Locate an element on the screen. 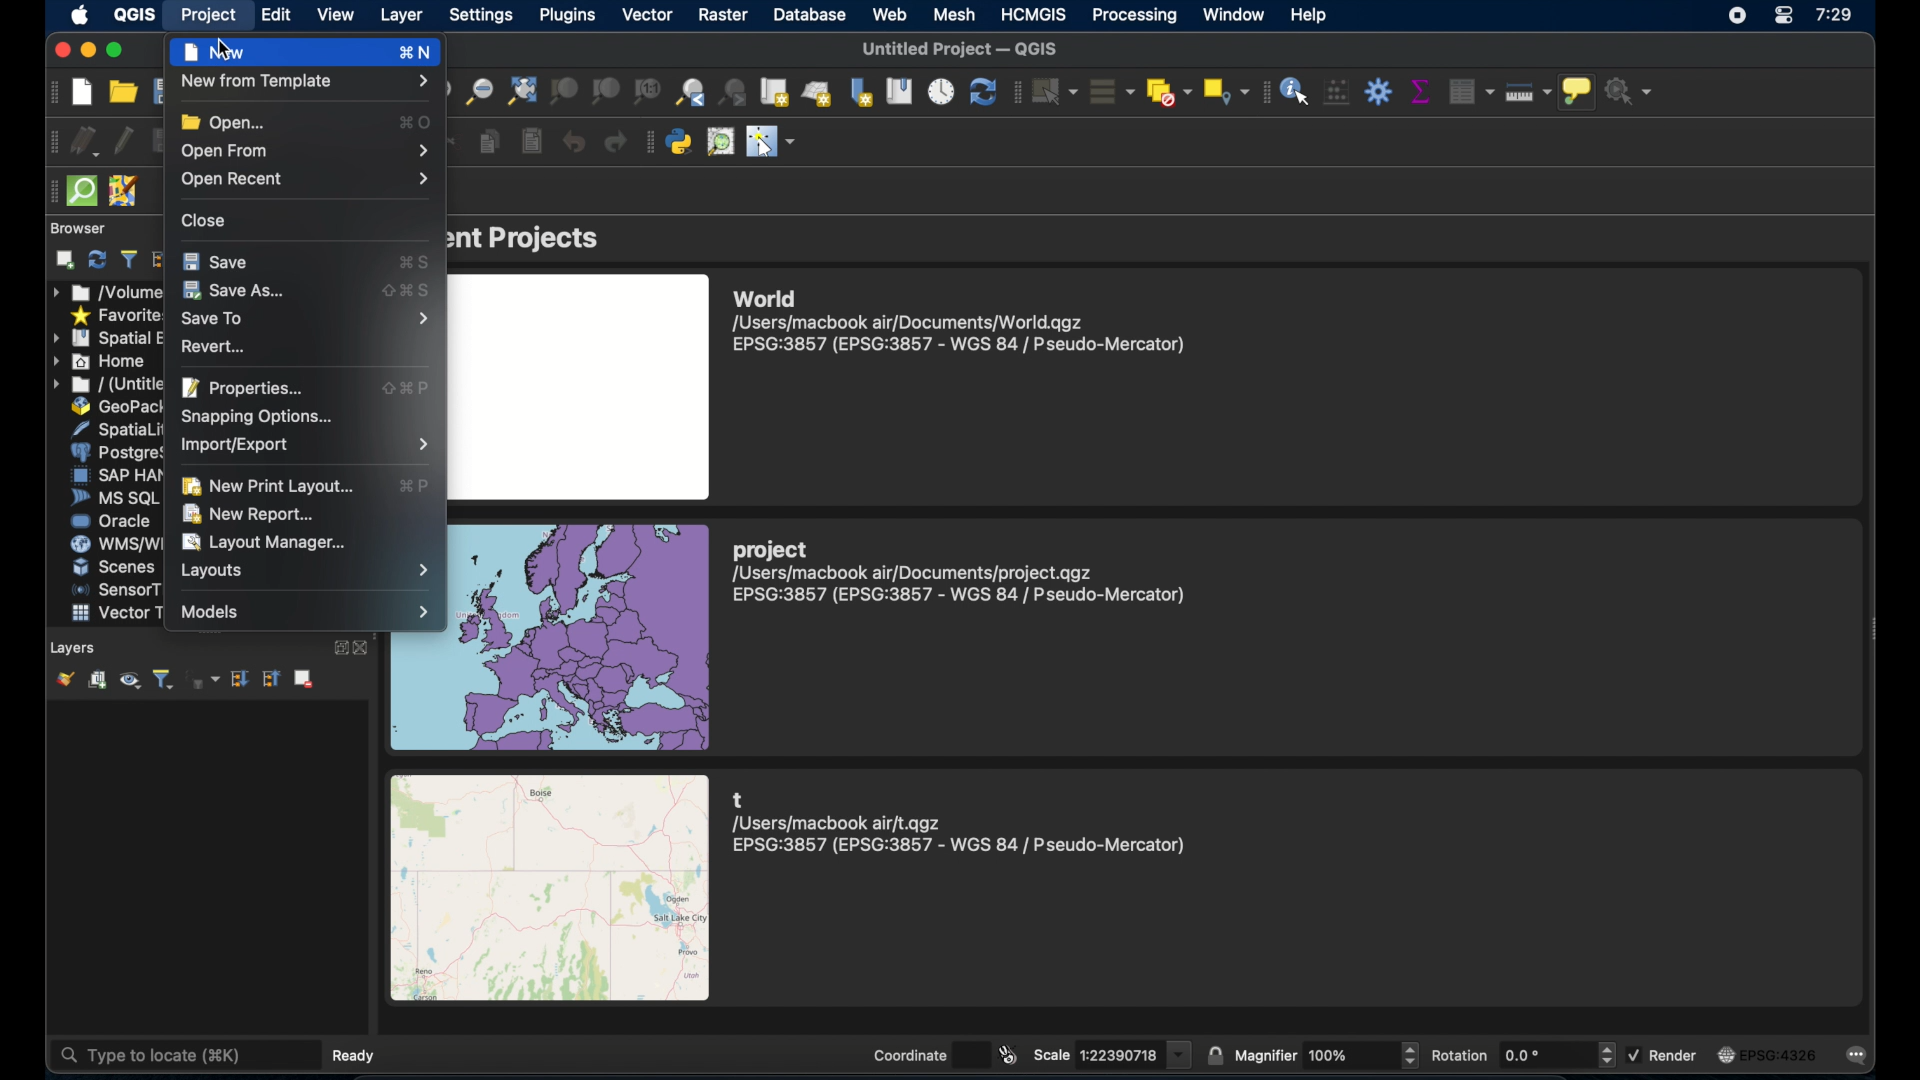 Image resolution: width=1920 pixels, height=1080 pixels. filterlegend is located at coordinates (161, 679).